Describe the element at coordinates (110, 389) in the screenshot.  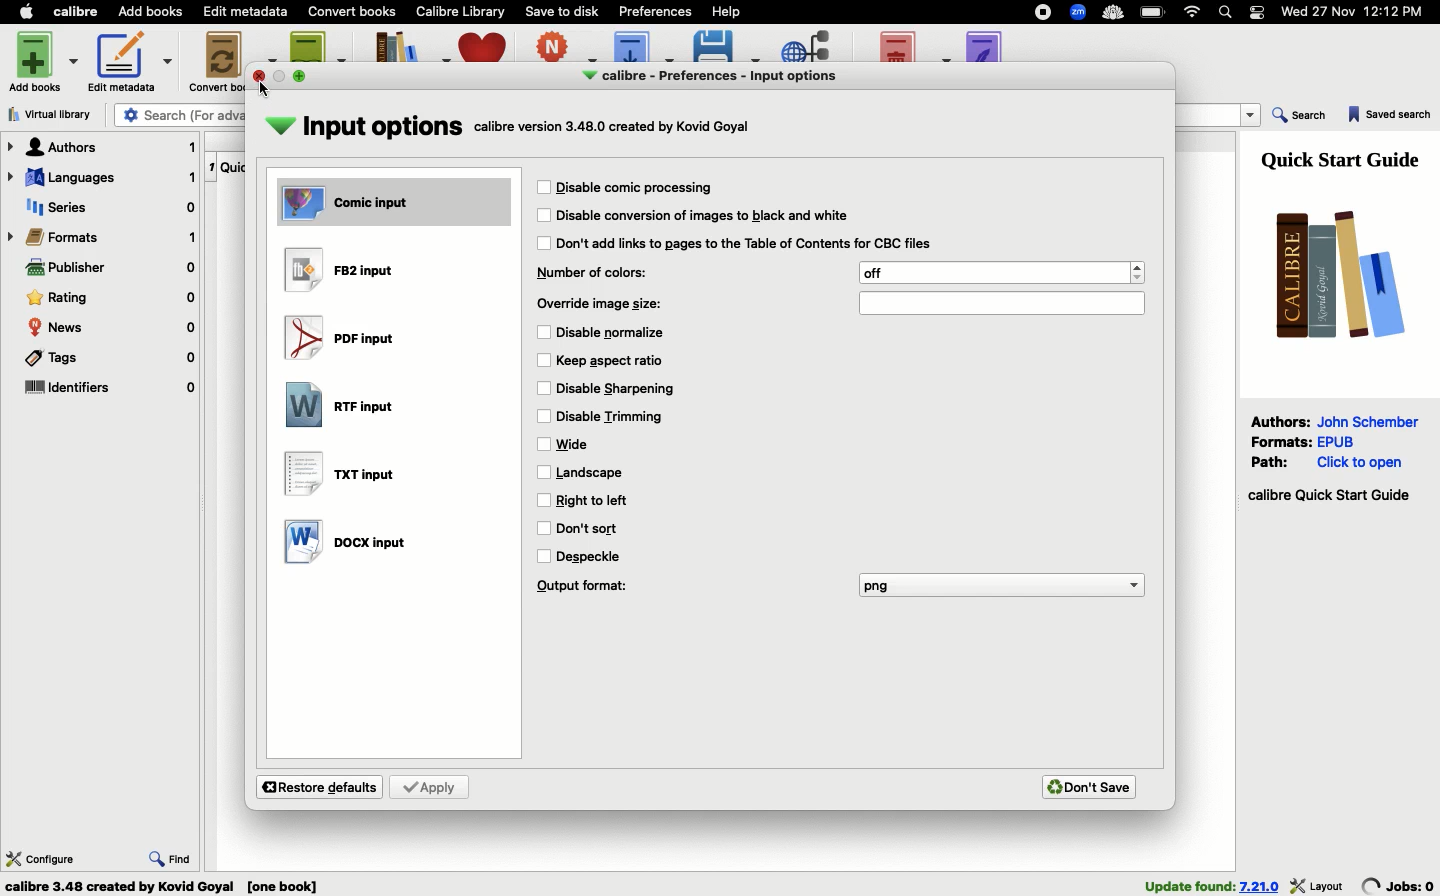
I see `Identifiers` at that location.